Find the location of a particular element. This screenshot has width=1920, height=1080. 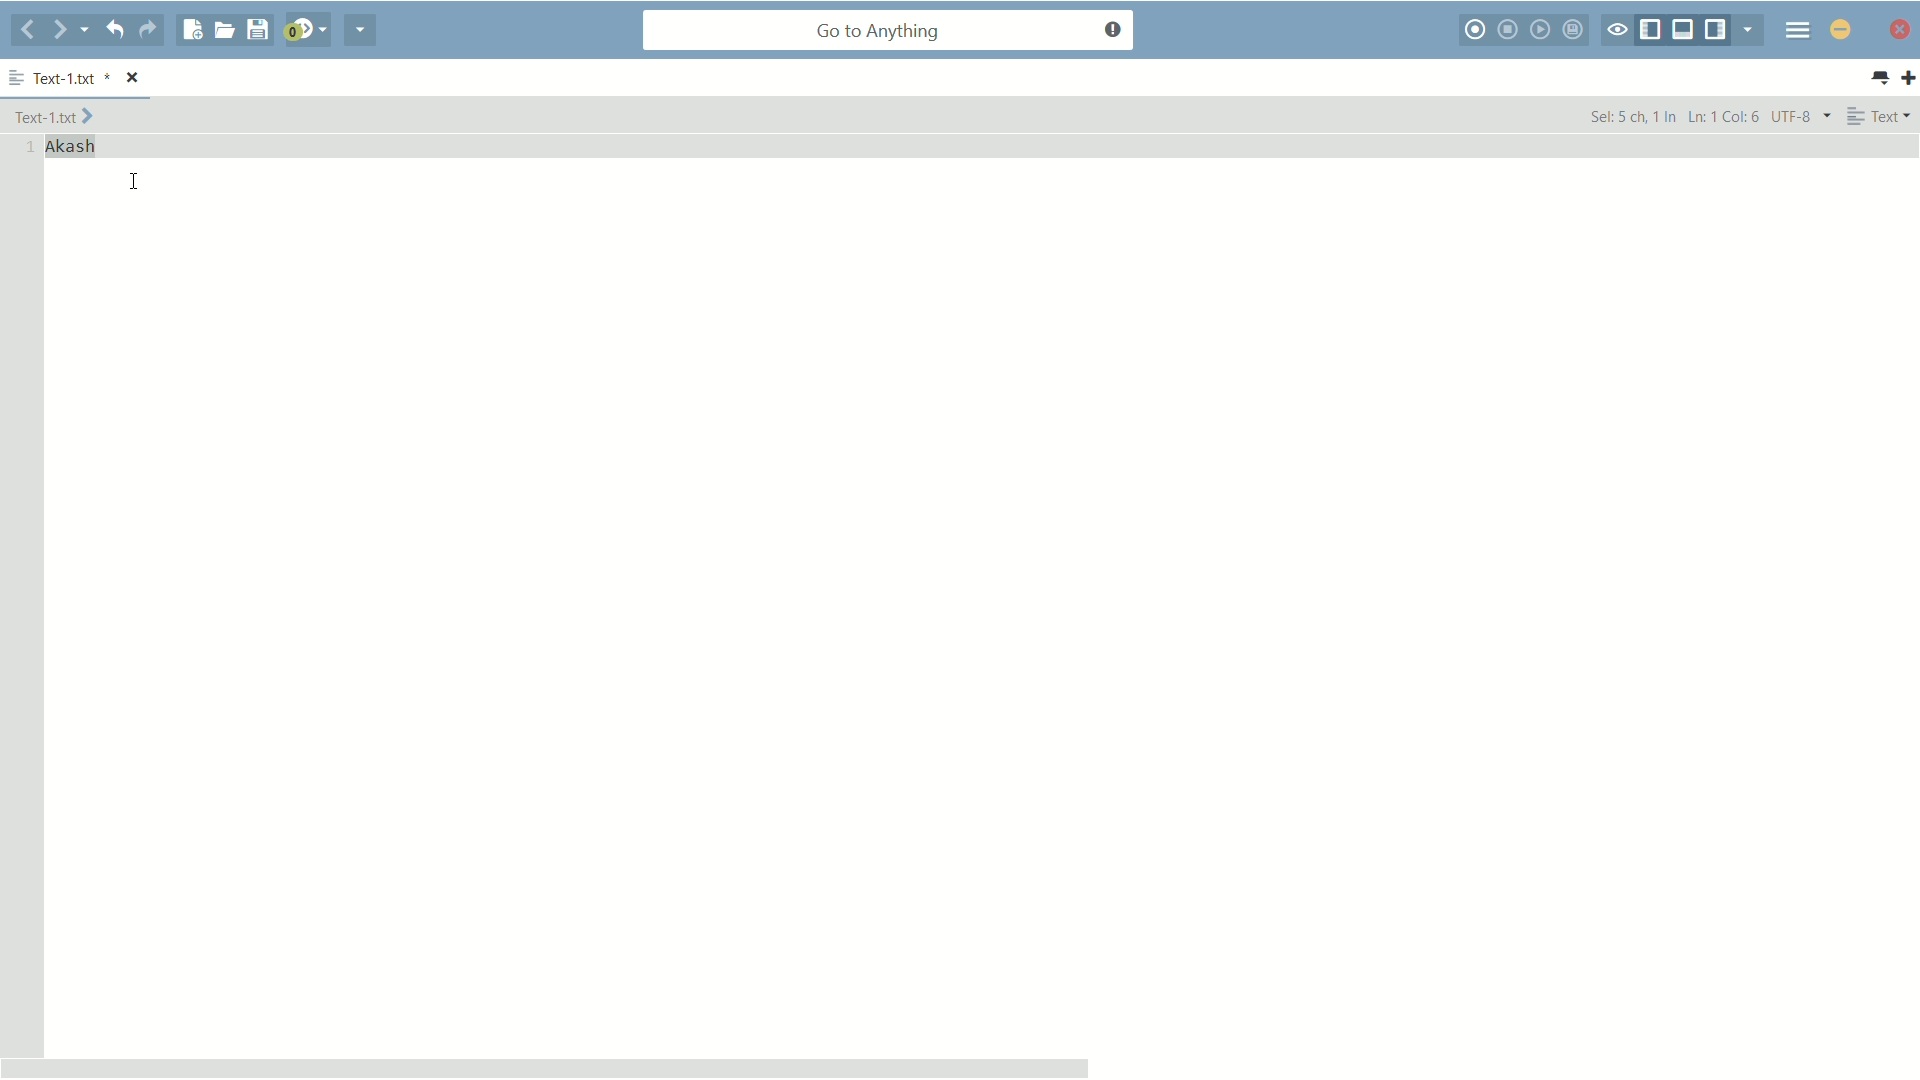

more options is located at coordinates (17, 79).